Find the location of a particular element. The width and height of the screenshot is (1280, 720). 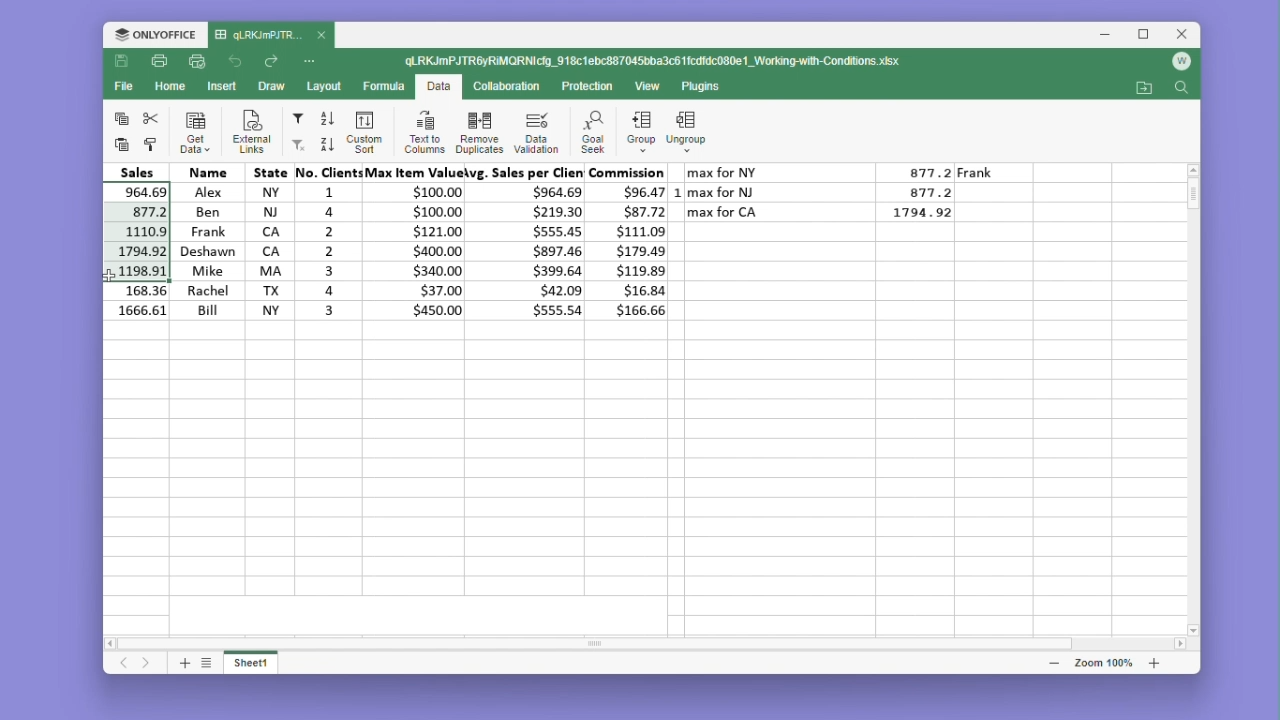

Draw is located at coordinates (270, 87).